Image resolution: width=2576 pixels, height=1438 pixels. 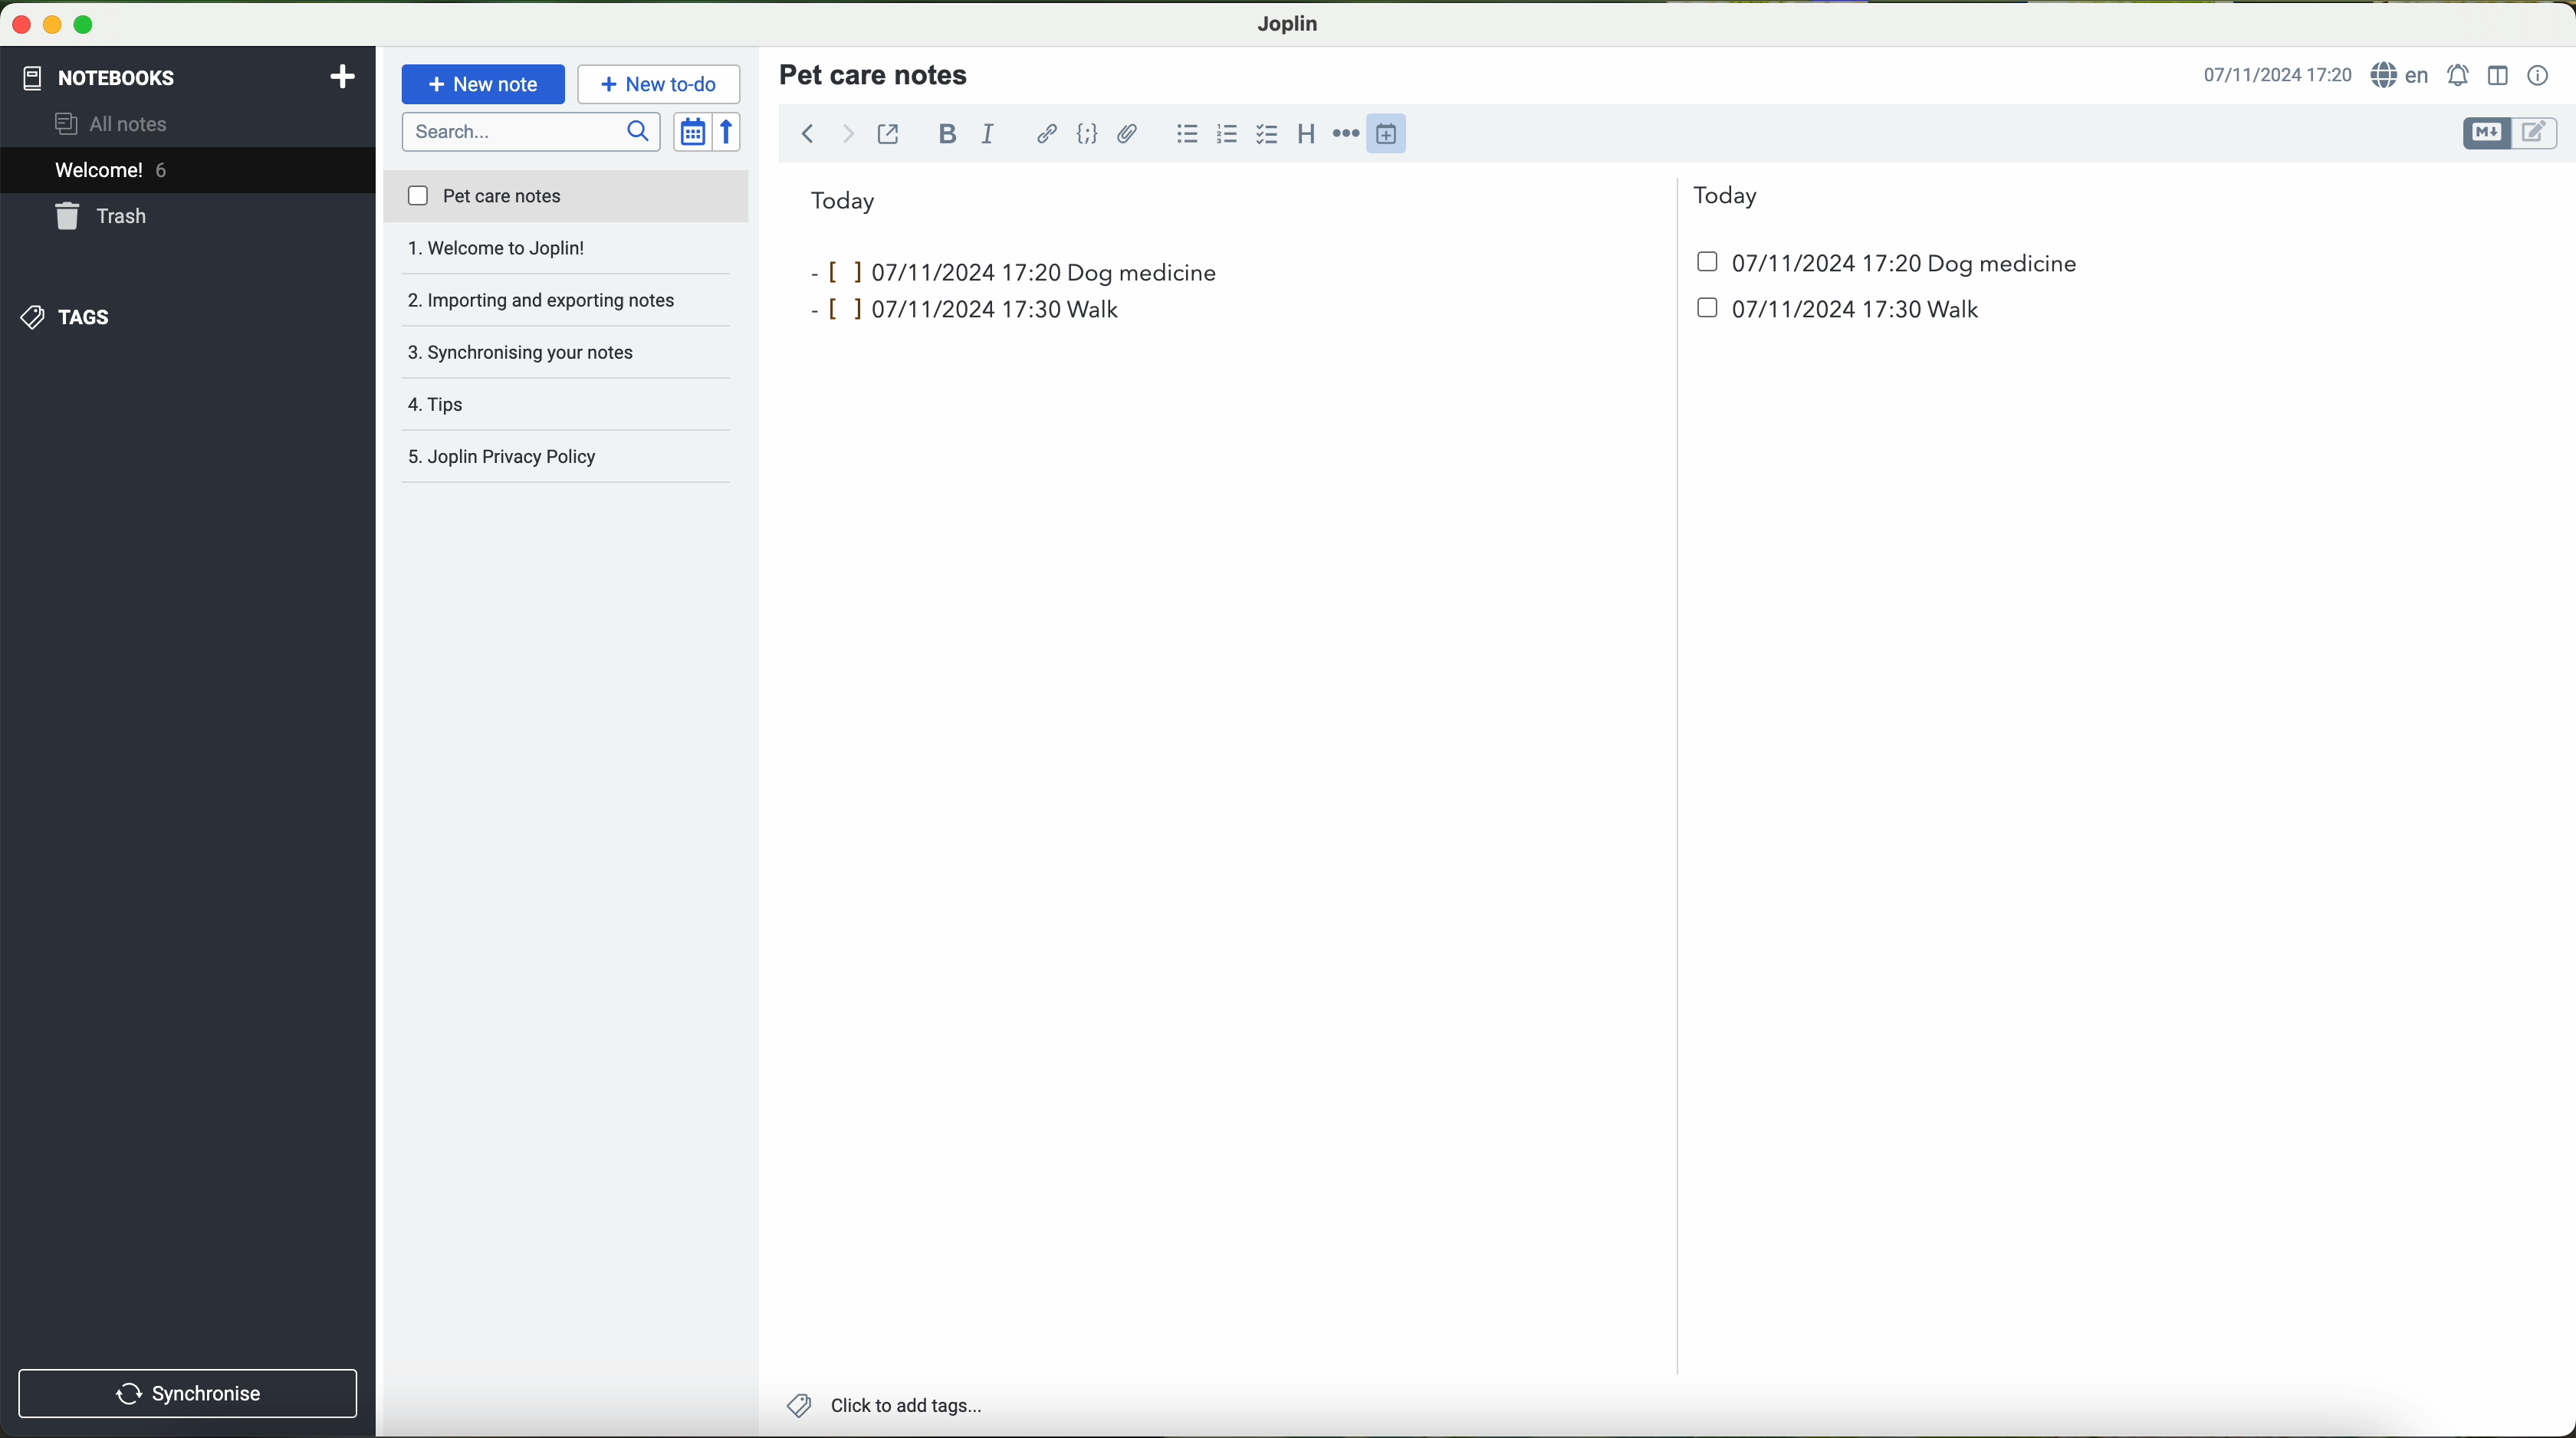 What do you see at coordinates (1184, 134) in the screenshot?
I see `bulleted list` at bounding box center [1184, 134].